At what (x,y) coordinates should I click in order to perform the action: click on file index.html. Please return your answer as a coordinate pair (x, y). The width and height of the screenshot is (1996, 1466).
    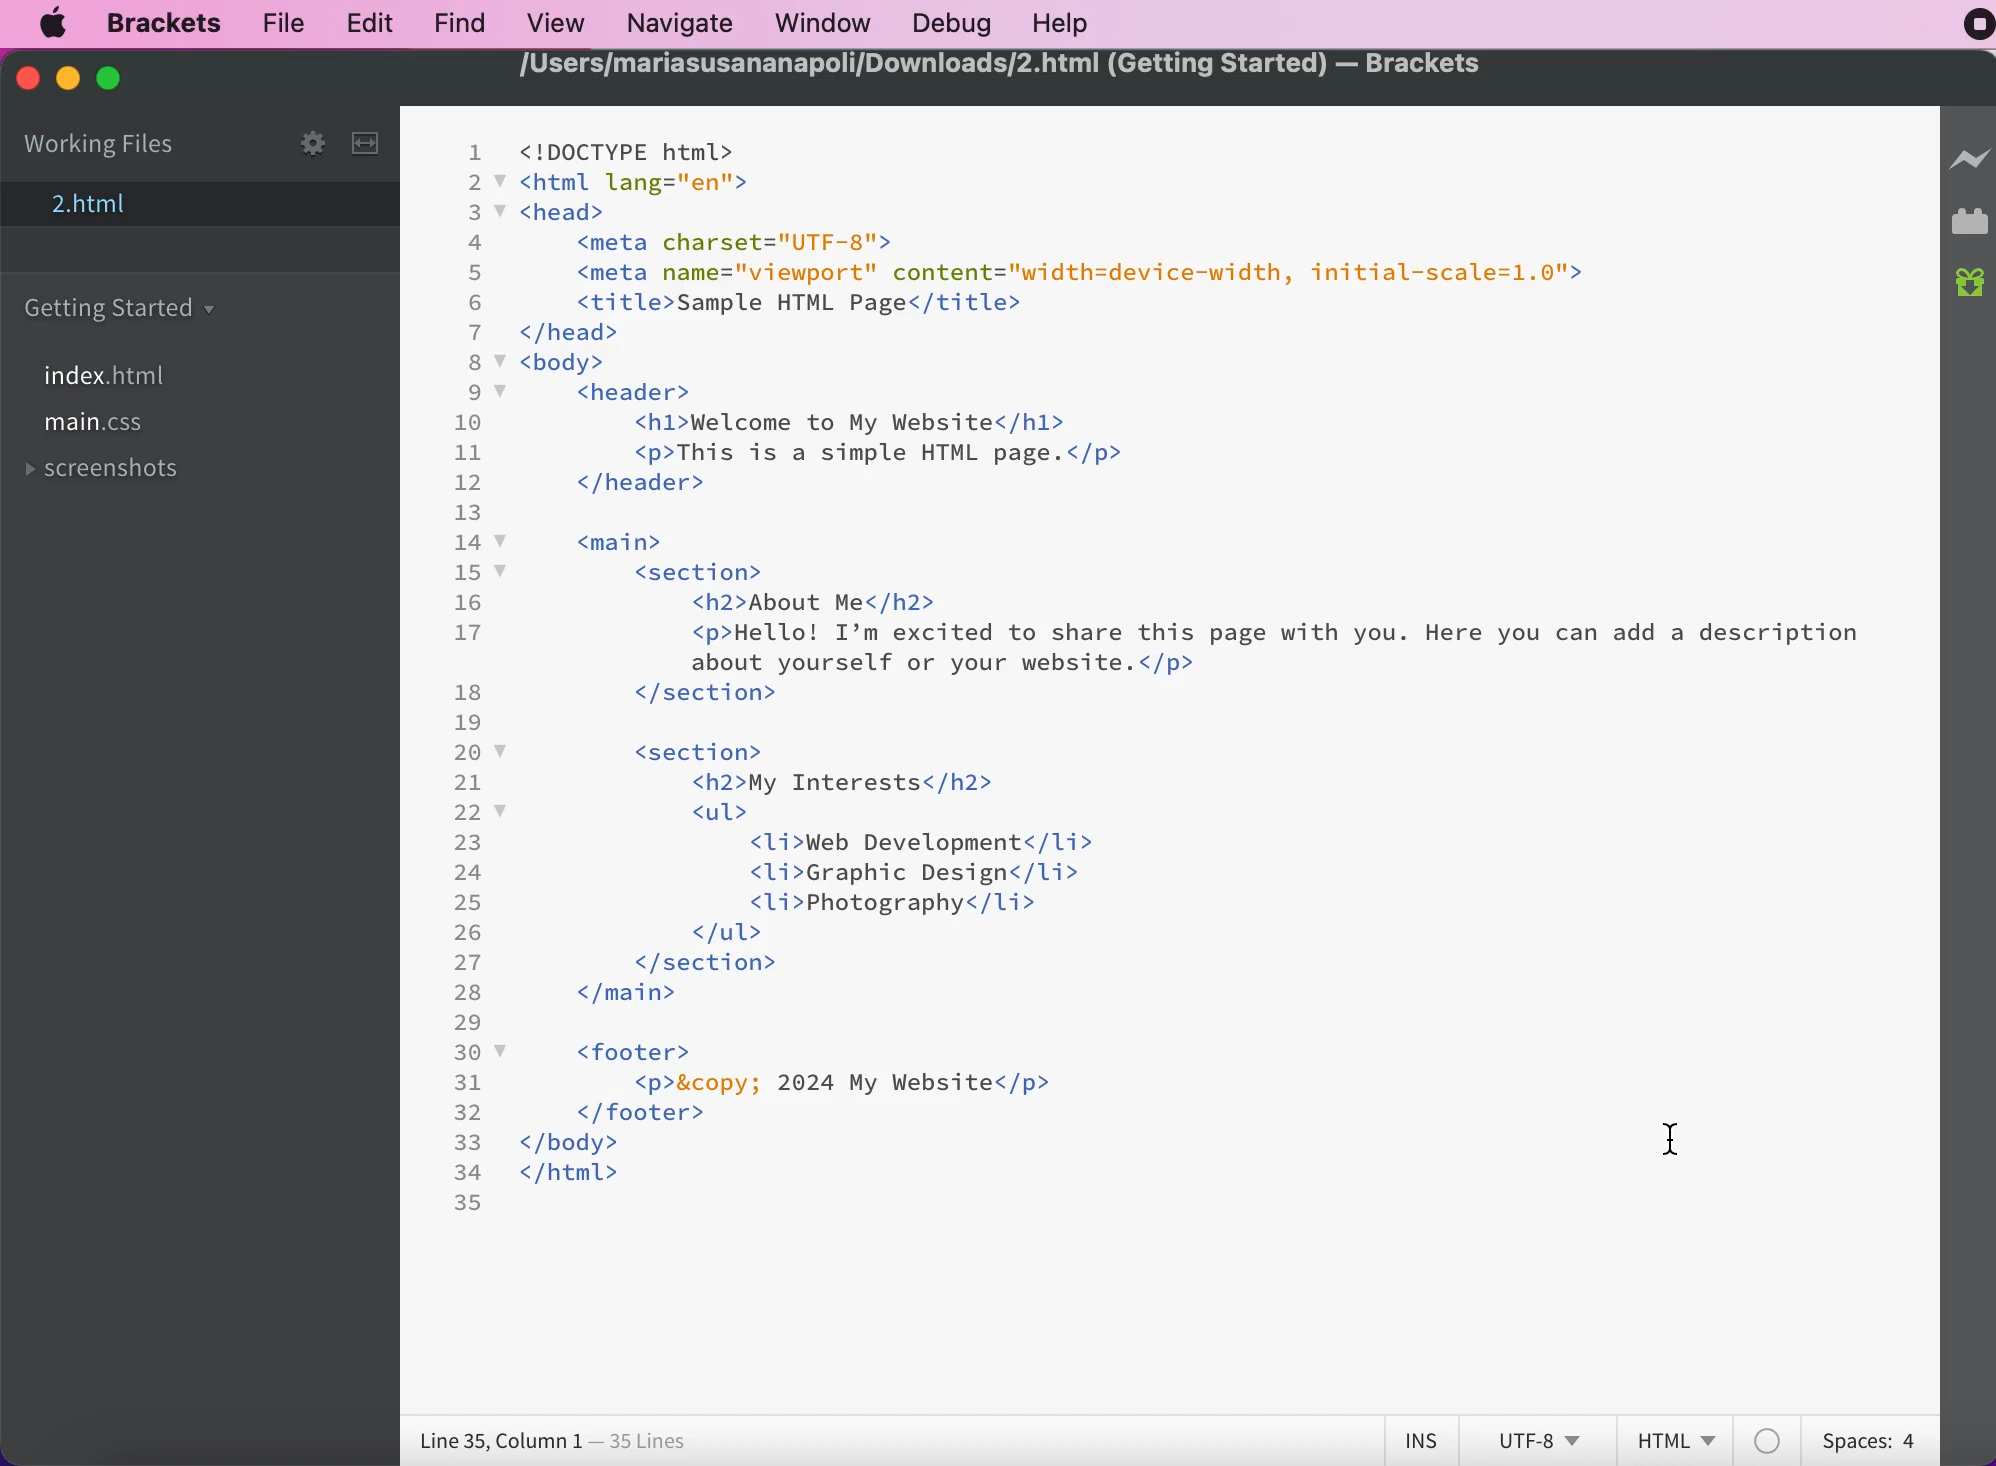
    Looking at the image, I should click on (116, 376).